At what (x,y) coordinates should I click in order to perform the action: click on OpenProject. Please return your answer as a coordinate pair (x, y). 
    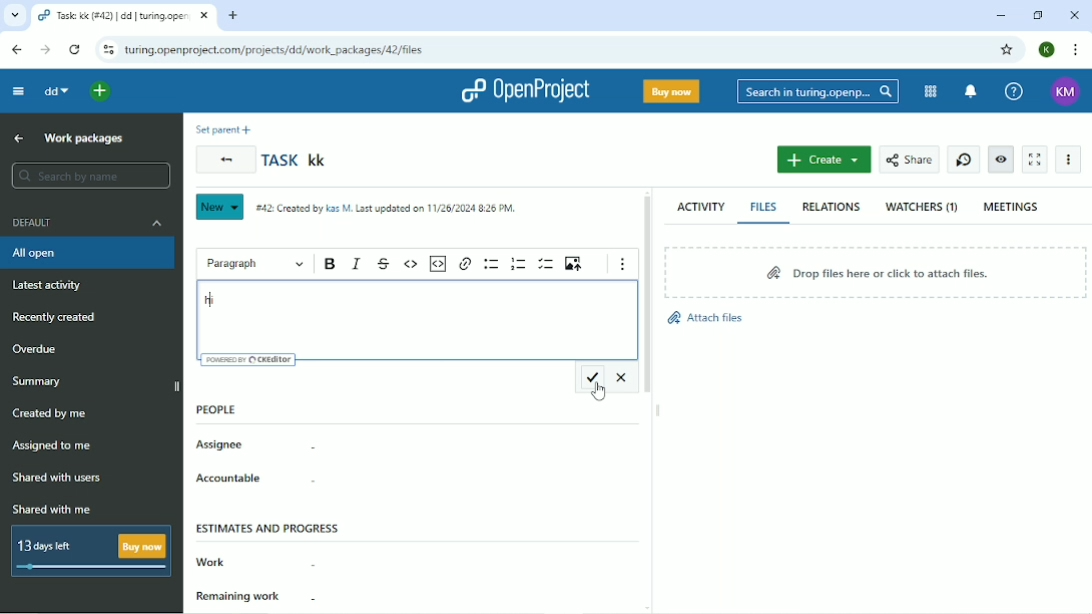
    Looking at the image, I should click on (527, 90).